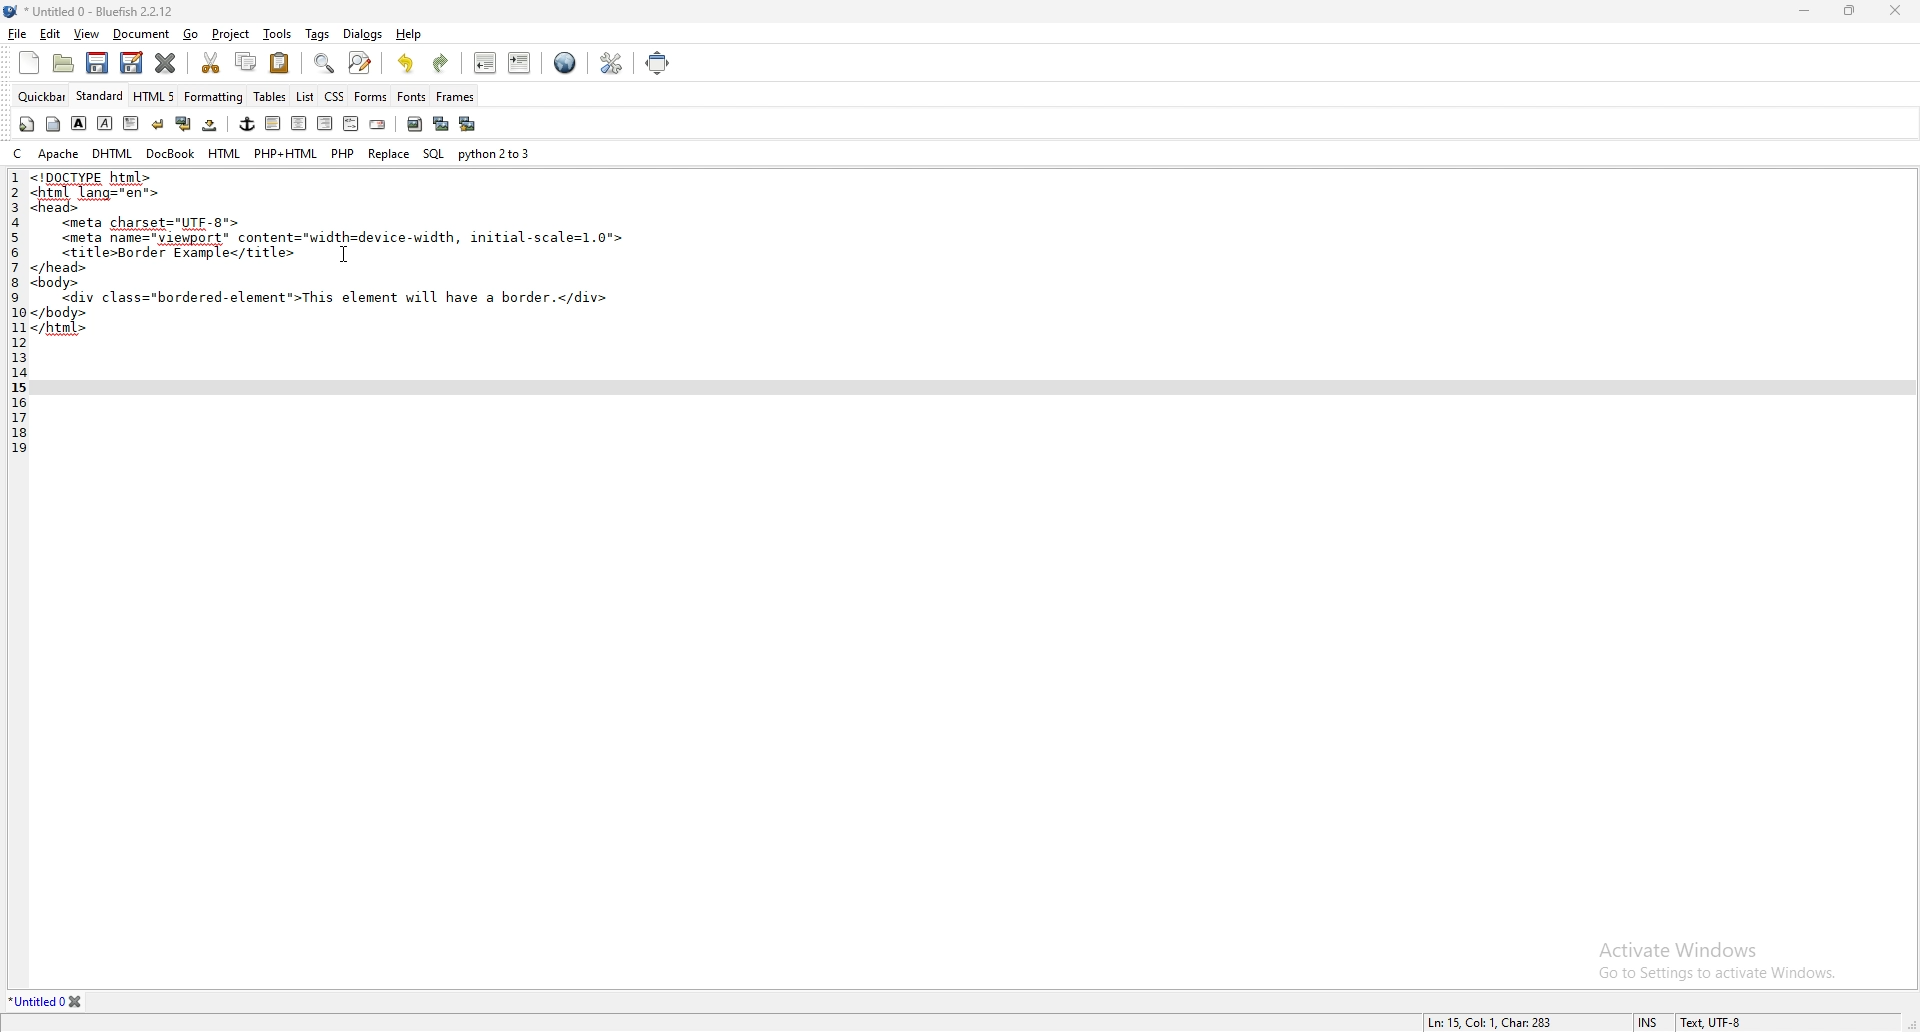  Describe the element at coordinates (27, 124) in the screenshot. I see `quickstart` at that location.